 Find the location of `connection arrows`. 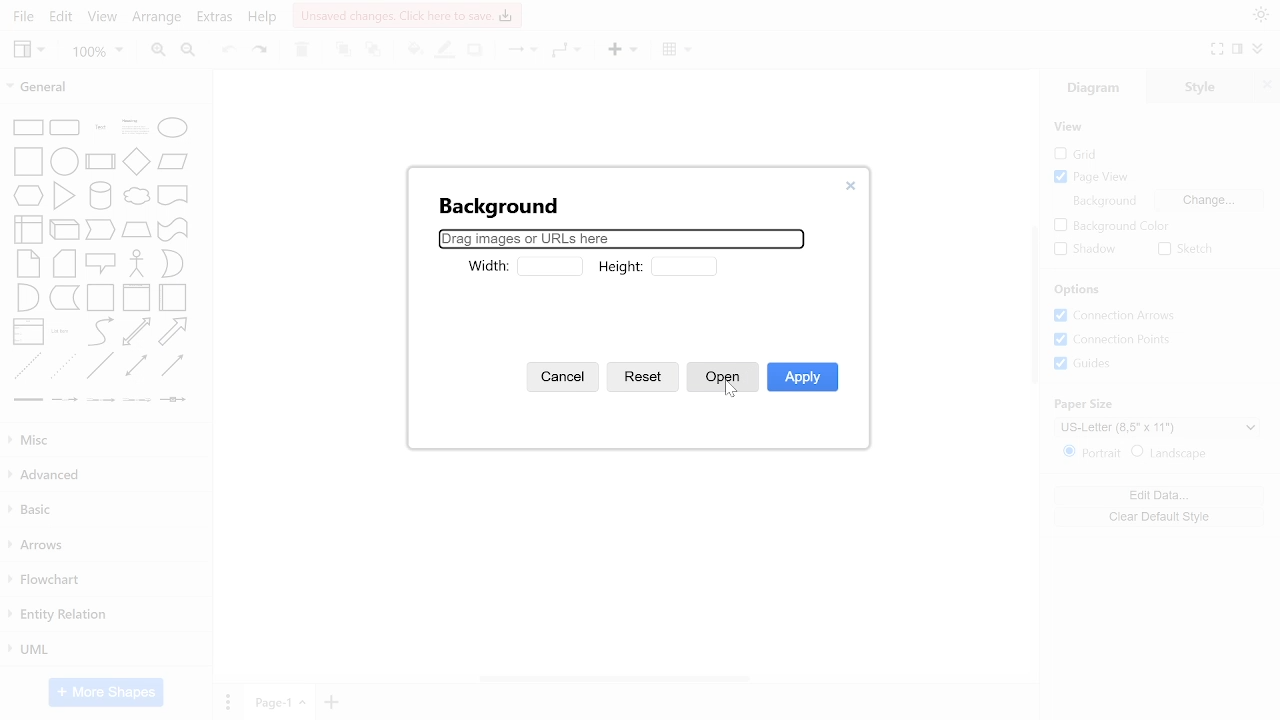

connection arrows is located at coordinates (1119, 316).